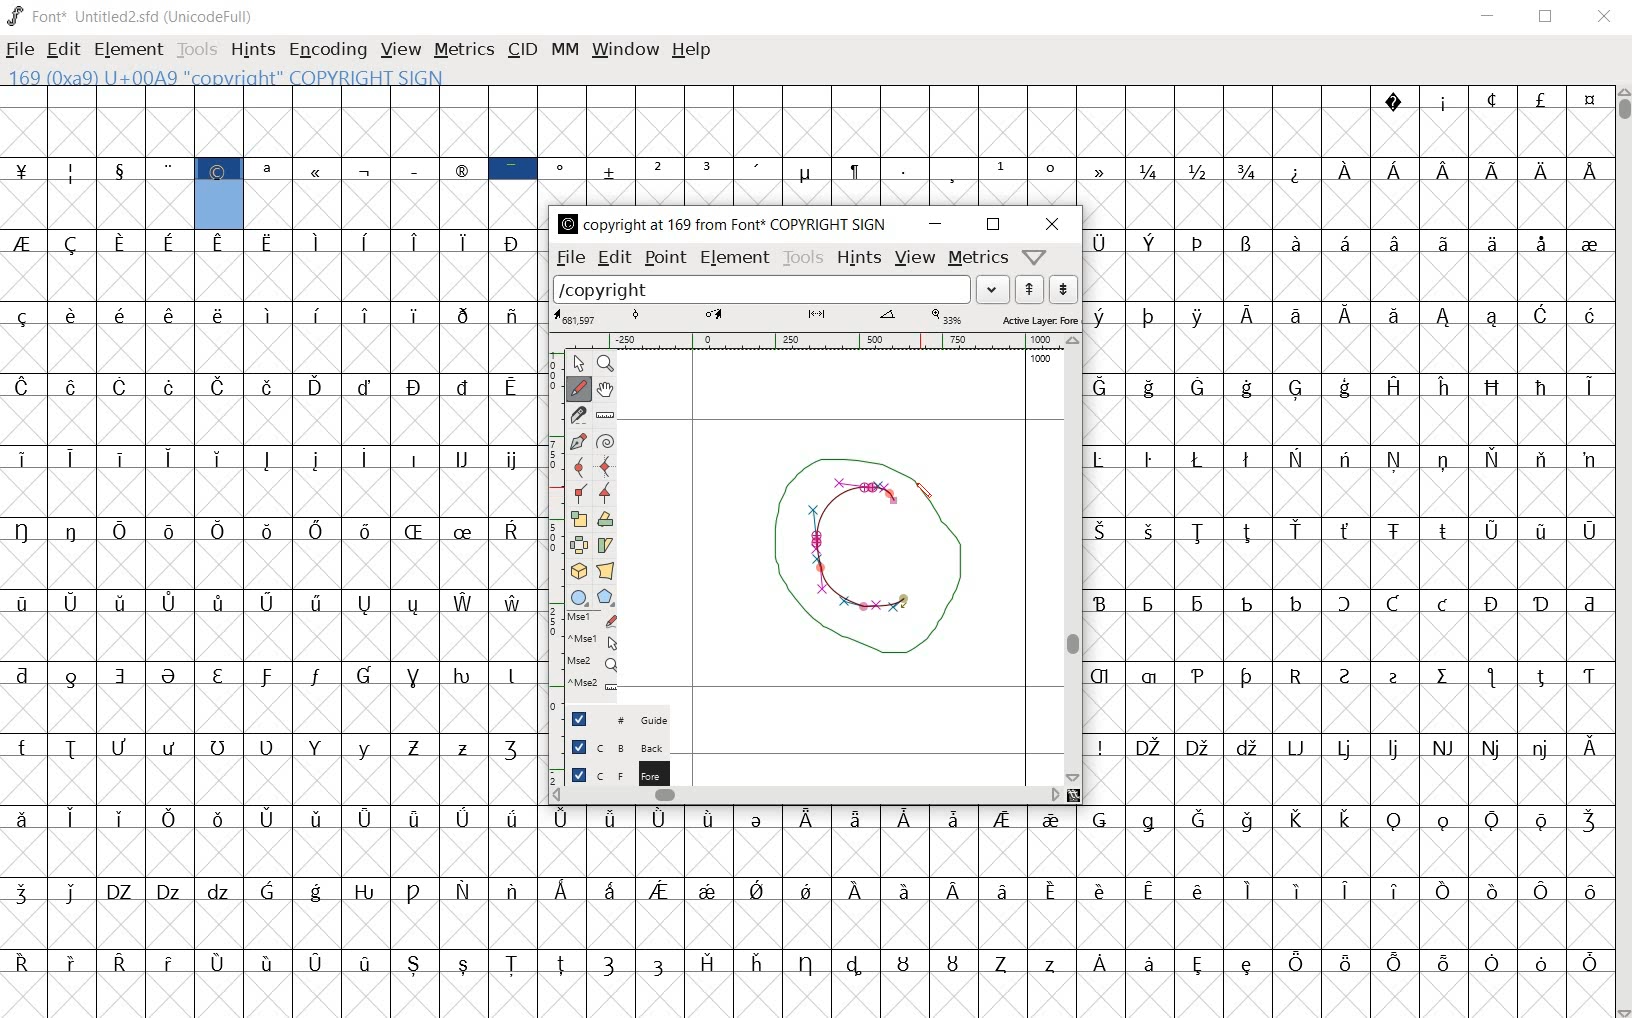 The width and height of the screenshot is (1632, 1018). What do you see at coordinates (267, 625) in the screenshot?
I see `glyphs` at bounding box center [267, 625].